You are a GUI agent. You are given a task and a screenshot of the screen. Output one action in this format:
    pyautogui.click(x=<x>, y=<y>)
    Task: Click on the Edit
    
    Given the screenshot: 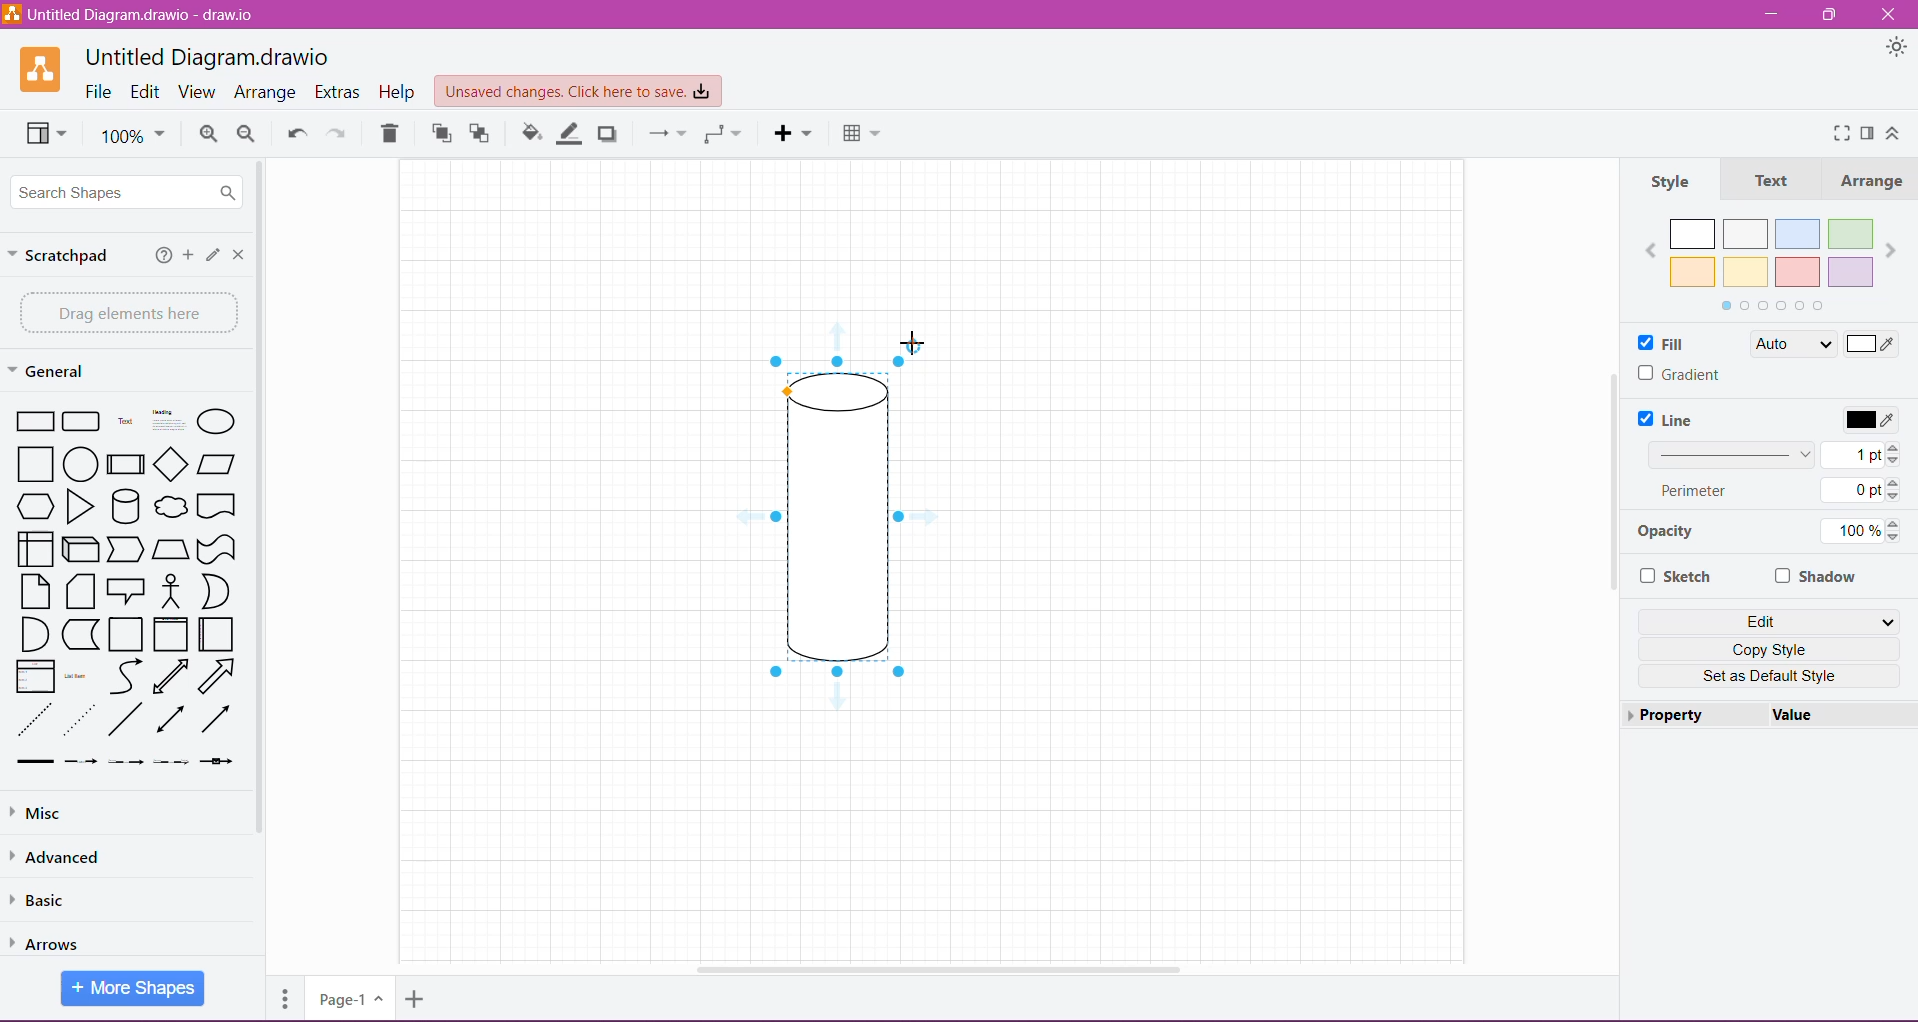 What is the action you would take?
    pyautogui.click(x=1774, y=620)
    